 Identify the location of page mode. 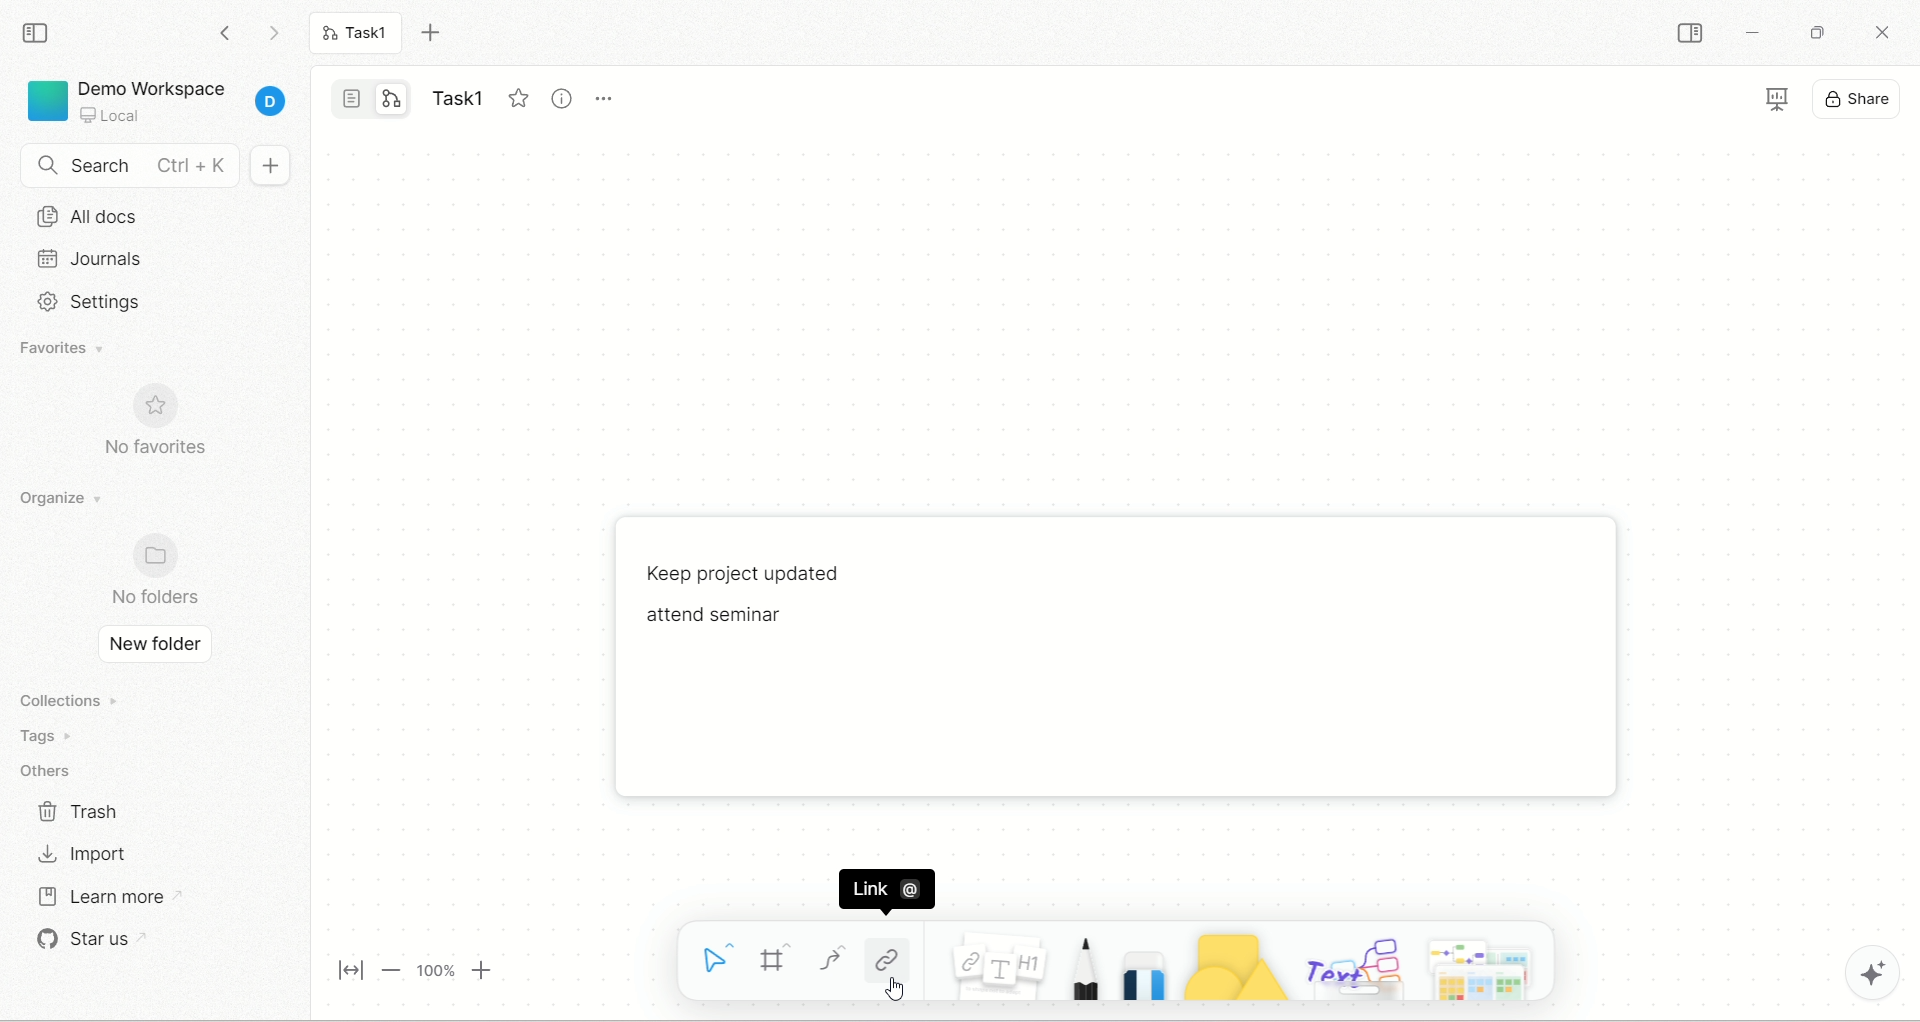
(352, 97).